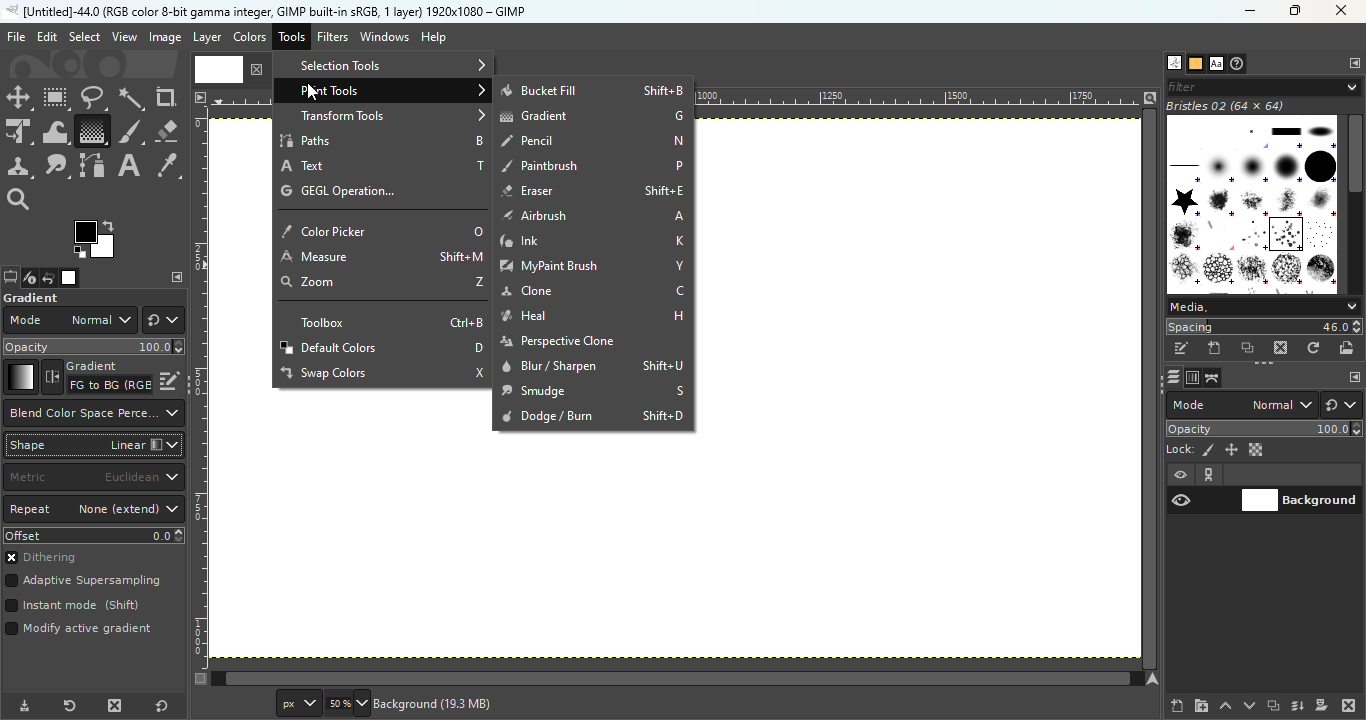 The width and height of the screenshot is (1366, 720). Describe the element at coordinates (19, 98) in the screenshot. I see `Move tool` at that location.